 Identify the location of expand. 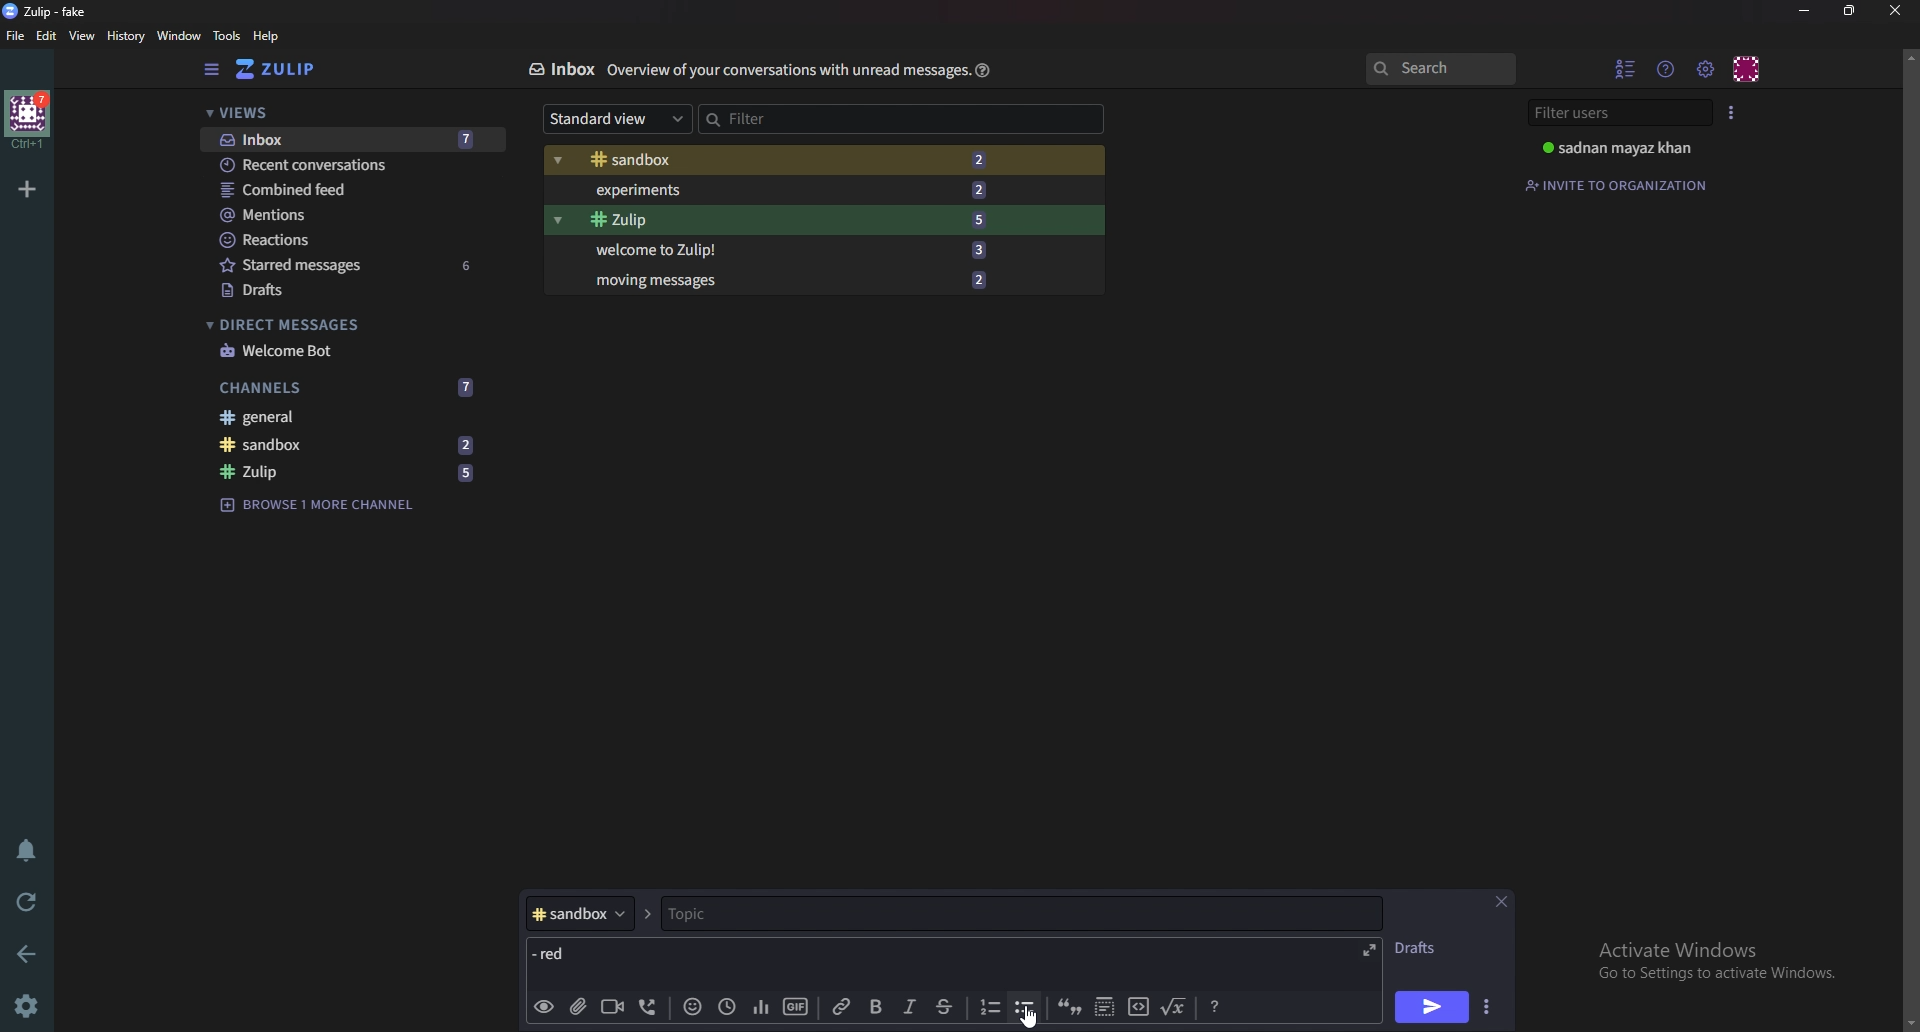
(1366, 950).